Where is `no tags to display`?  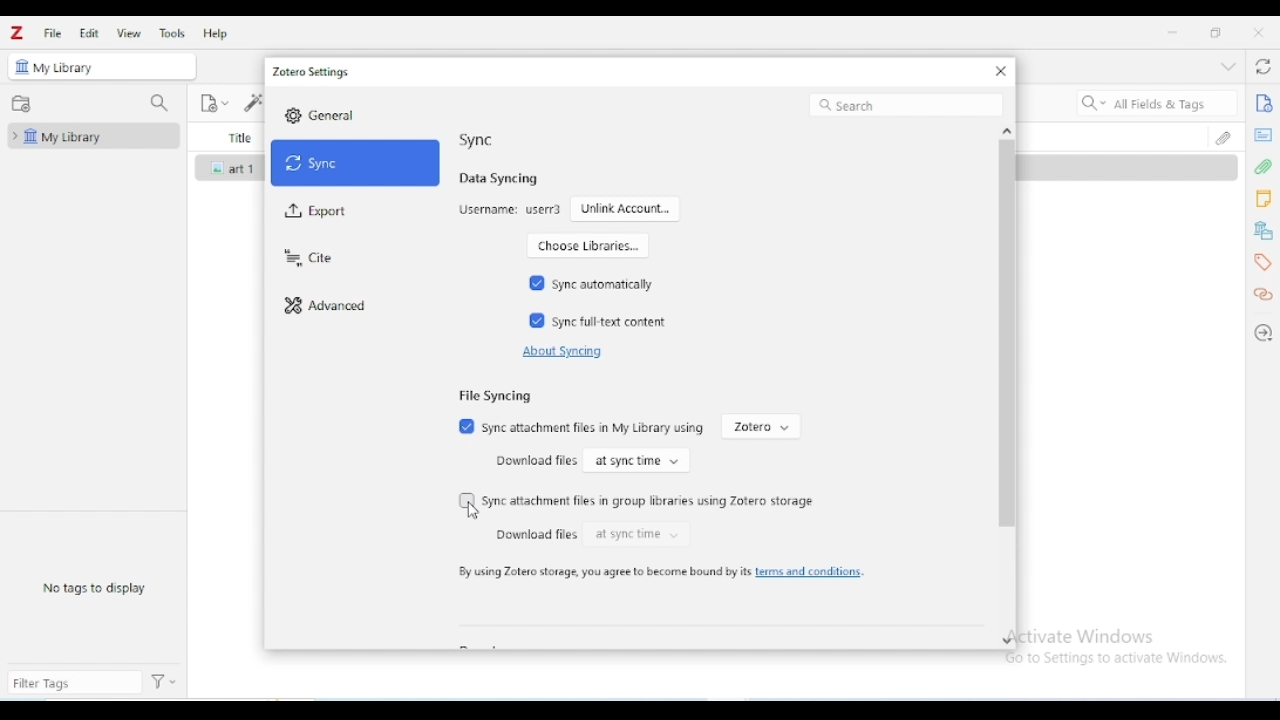 no tags to display is located at coordinates (94, 587).